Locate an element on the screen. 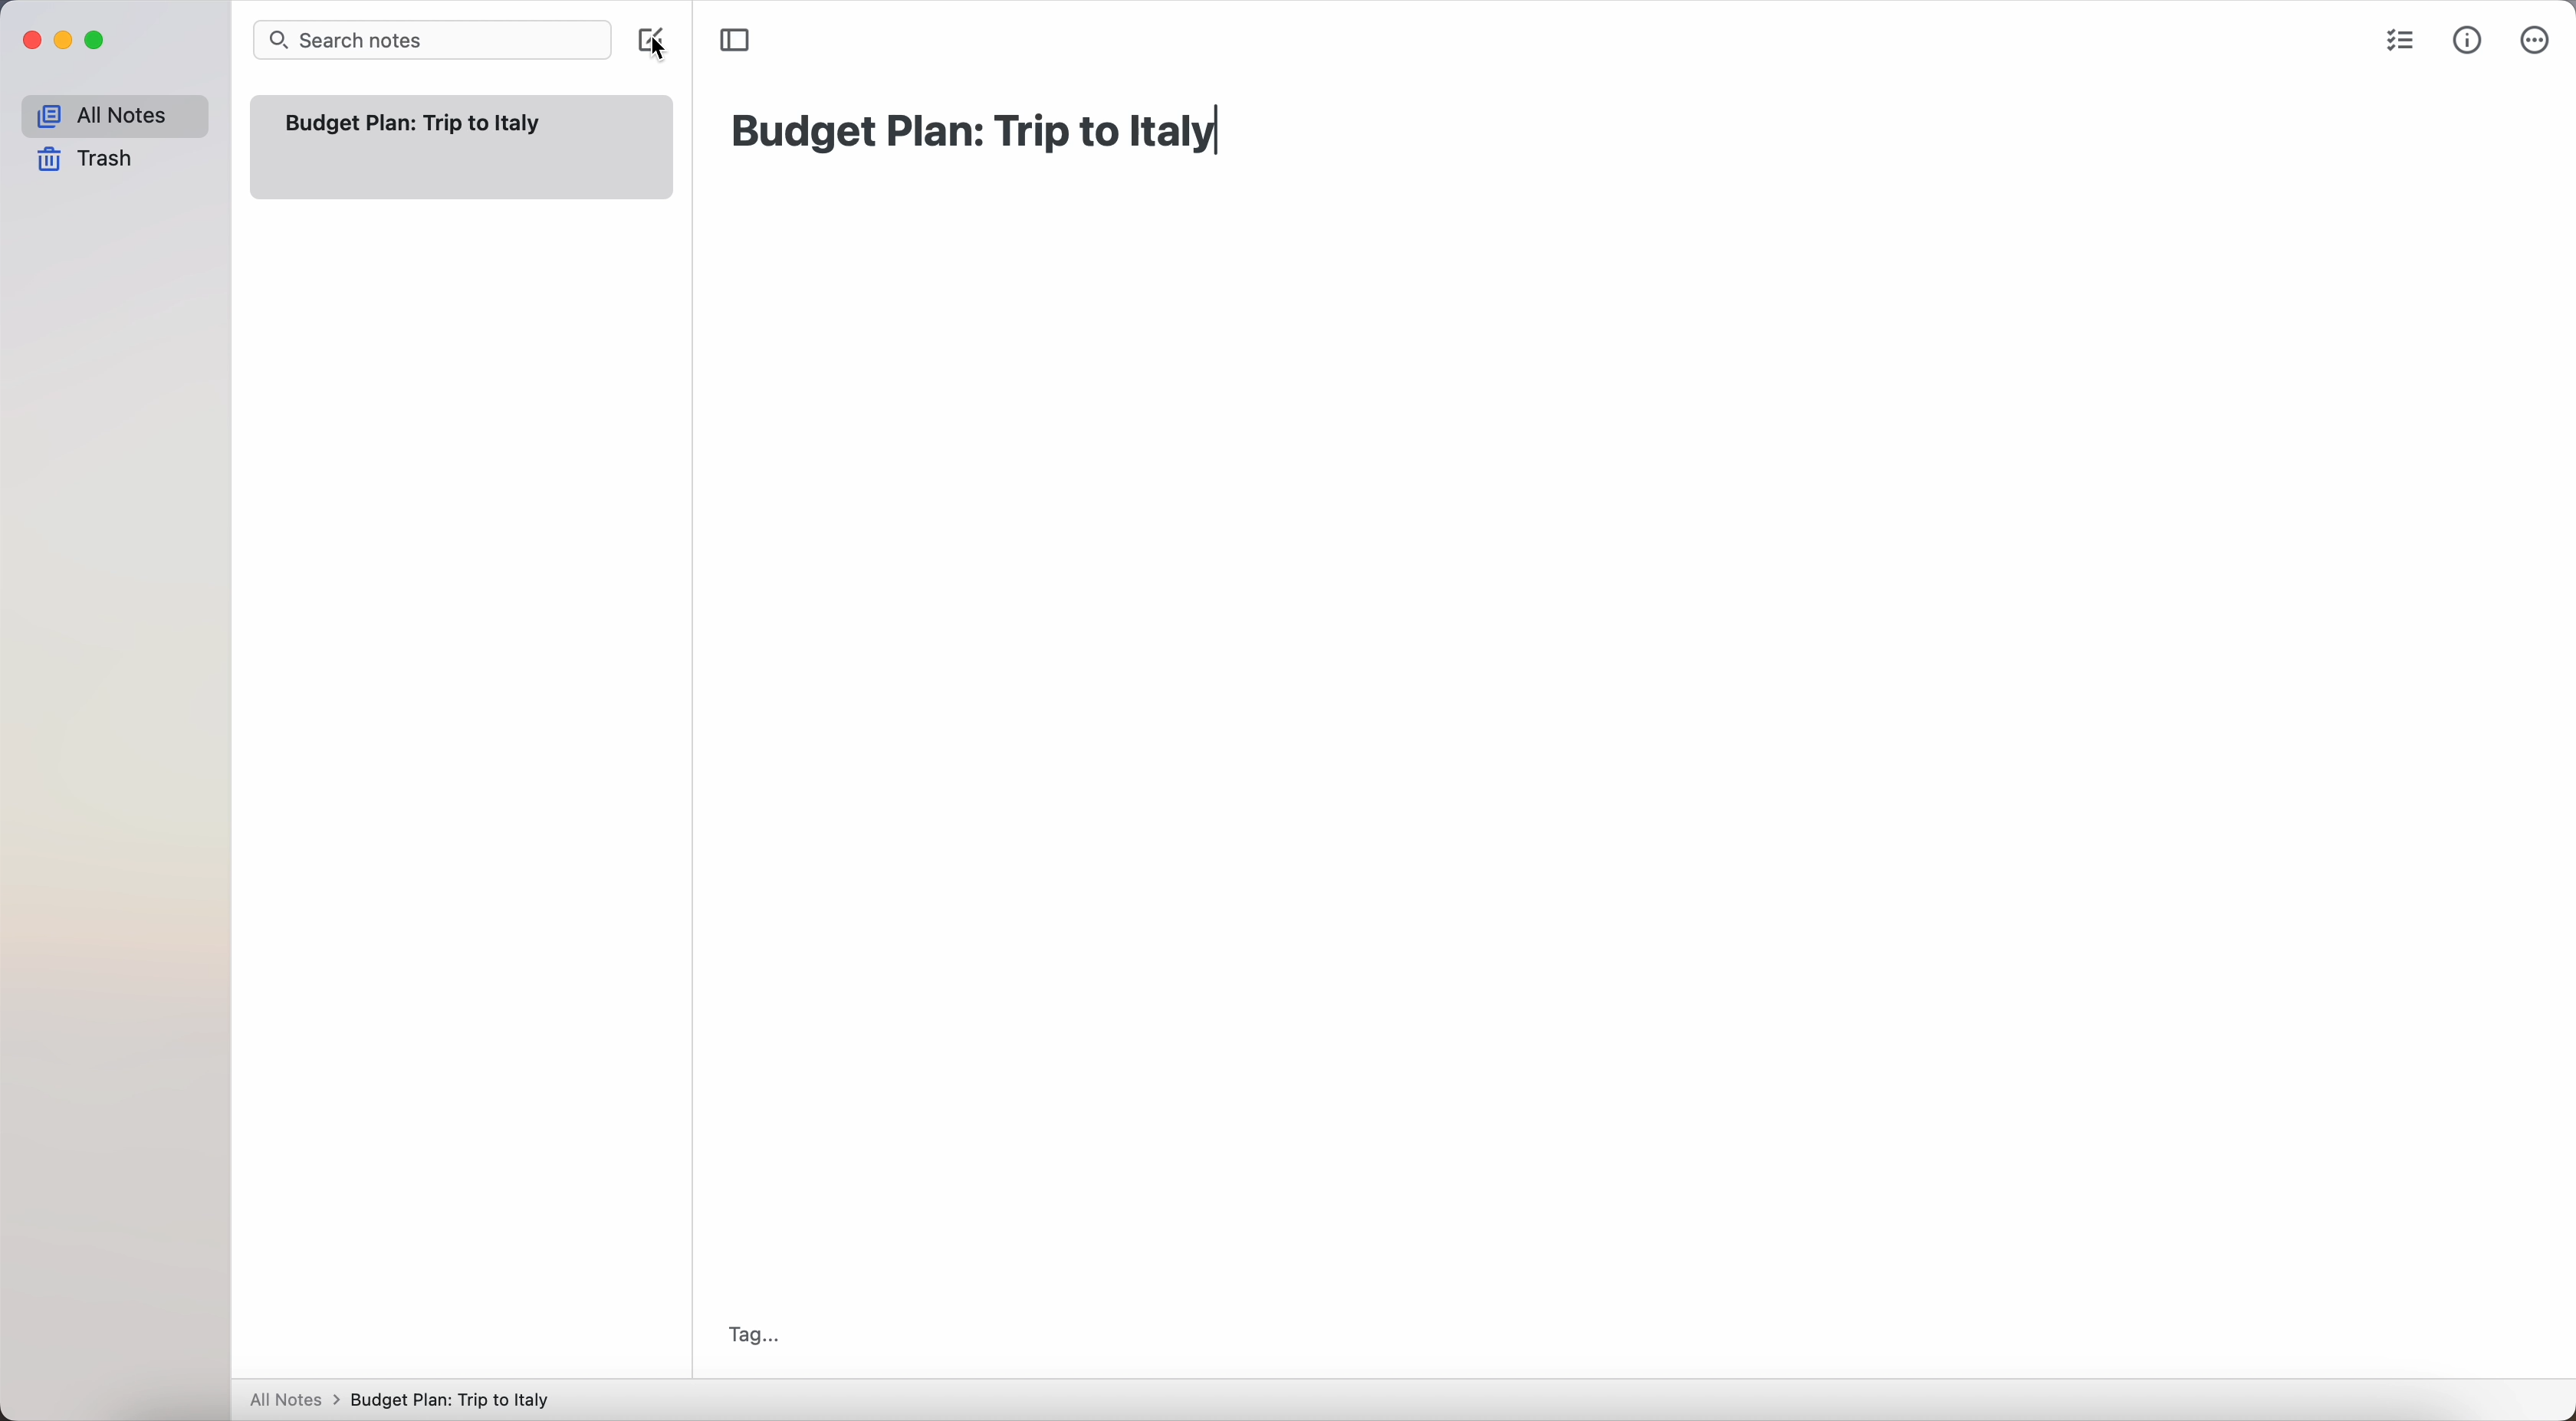 The height and width of the screenshot is (1421, 2576). Budget plan trip to Italy note is located at coordinates (416, 123).